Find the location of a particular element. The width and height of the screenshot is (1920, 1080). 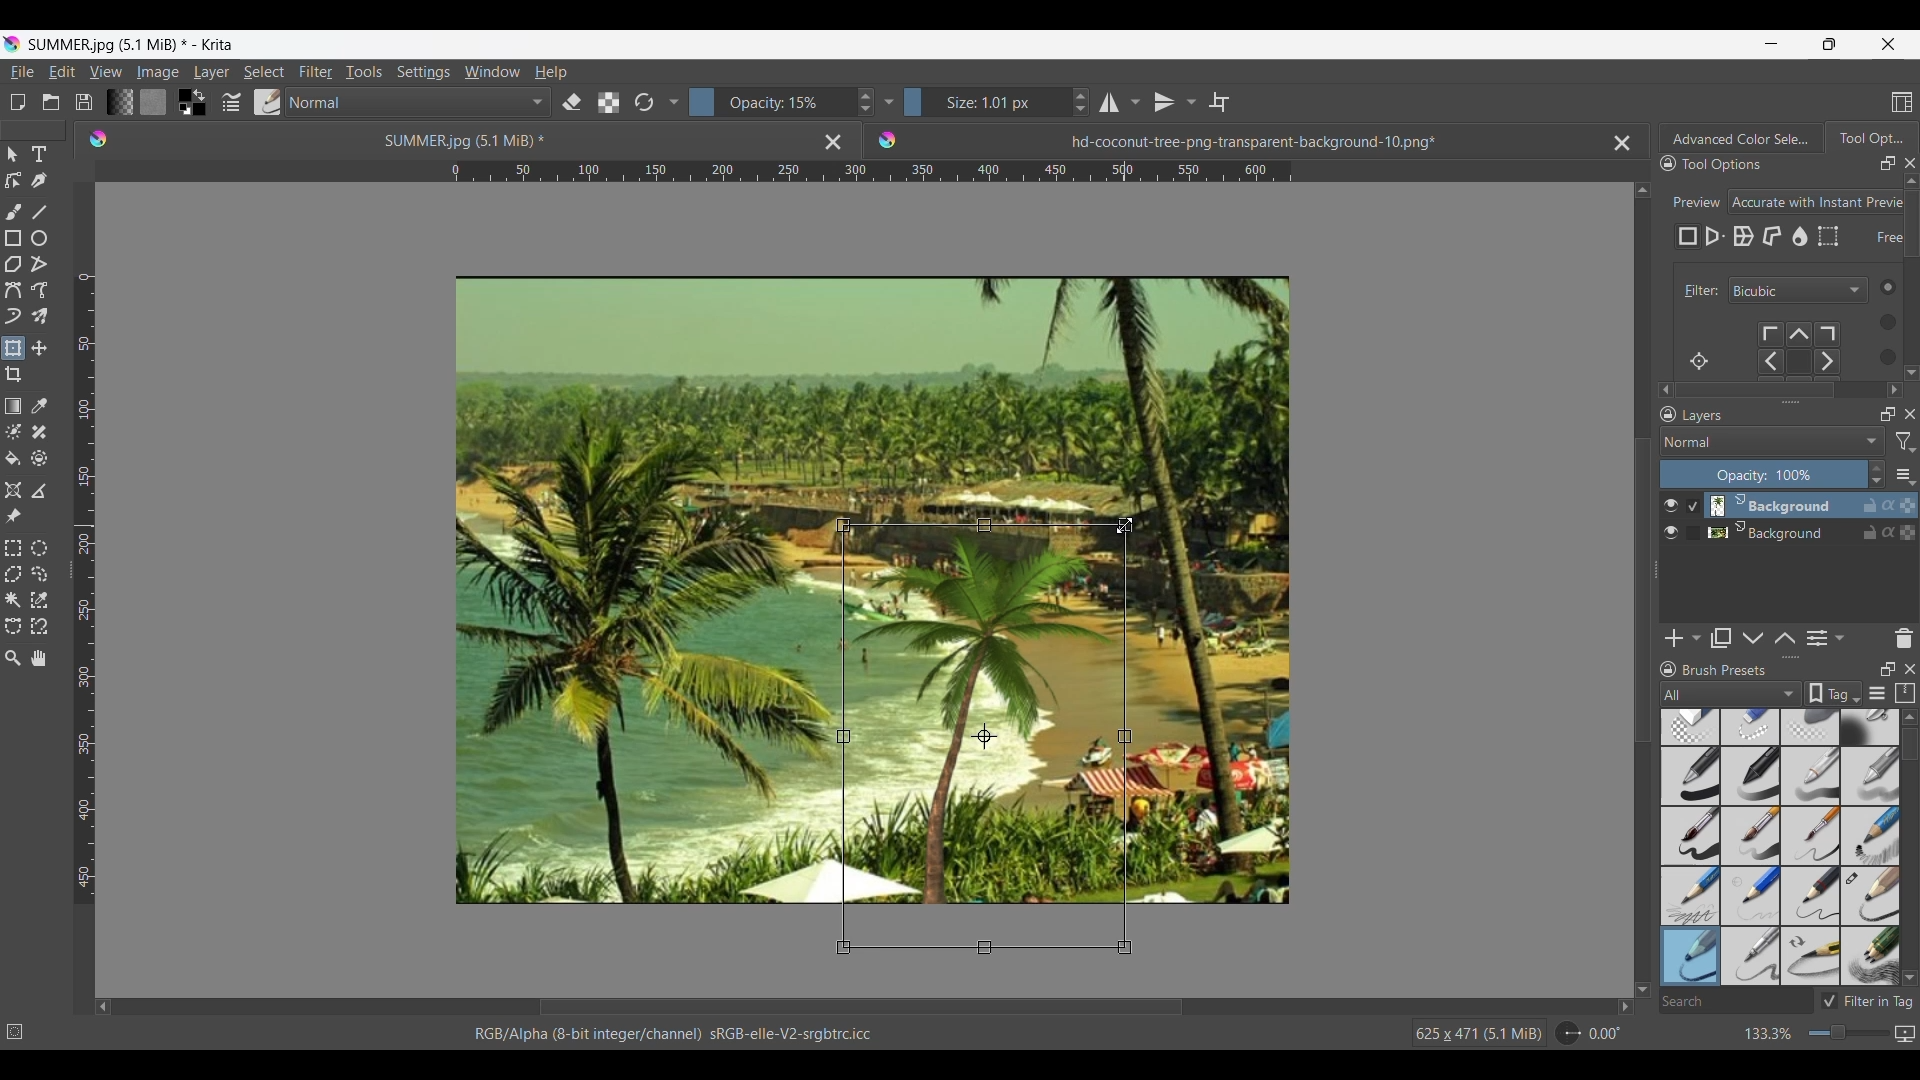

RGB/Alpha (8-bit integer/channel) sRGB-elle-V2-srgbtrc.icc is located at coordinates (683, 1034).